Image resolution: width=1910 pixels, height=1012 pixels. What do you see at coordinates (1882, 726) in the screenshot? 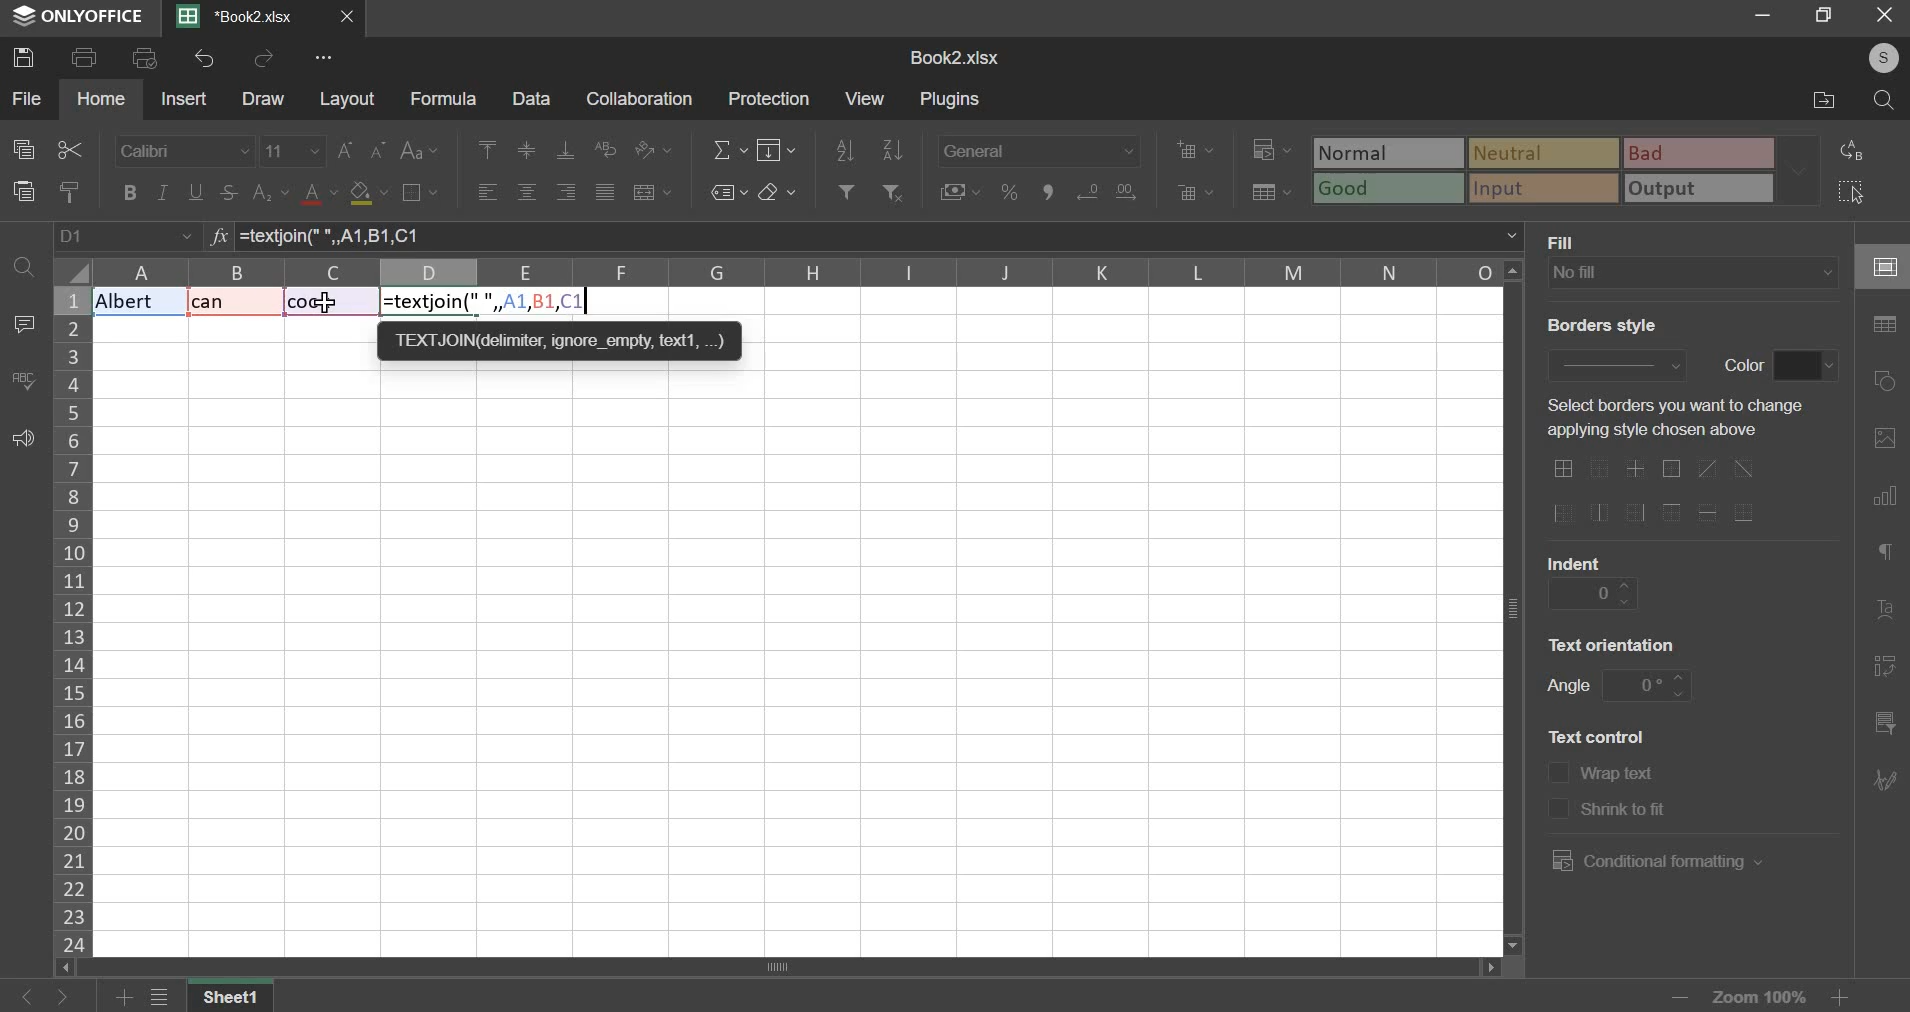
I see `slicer` at bounding box center [1882, 726].